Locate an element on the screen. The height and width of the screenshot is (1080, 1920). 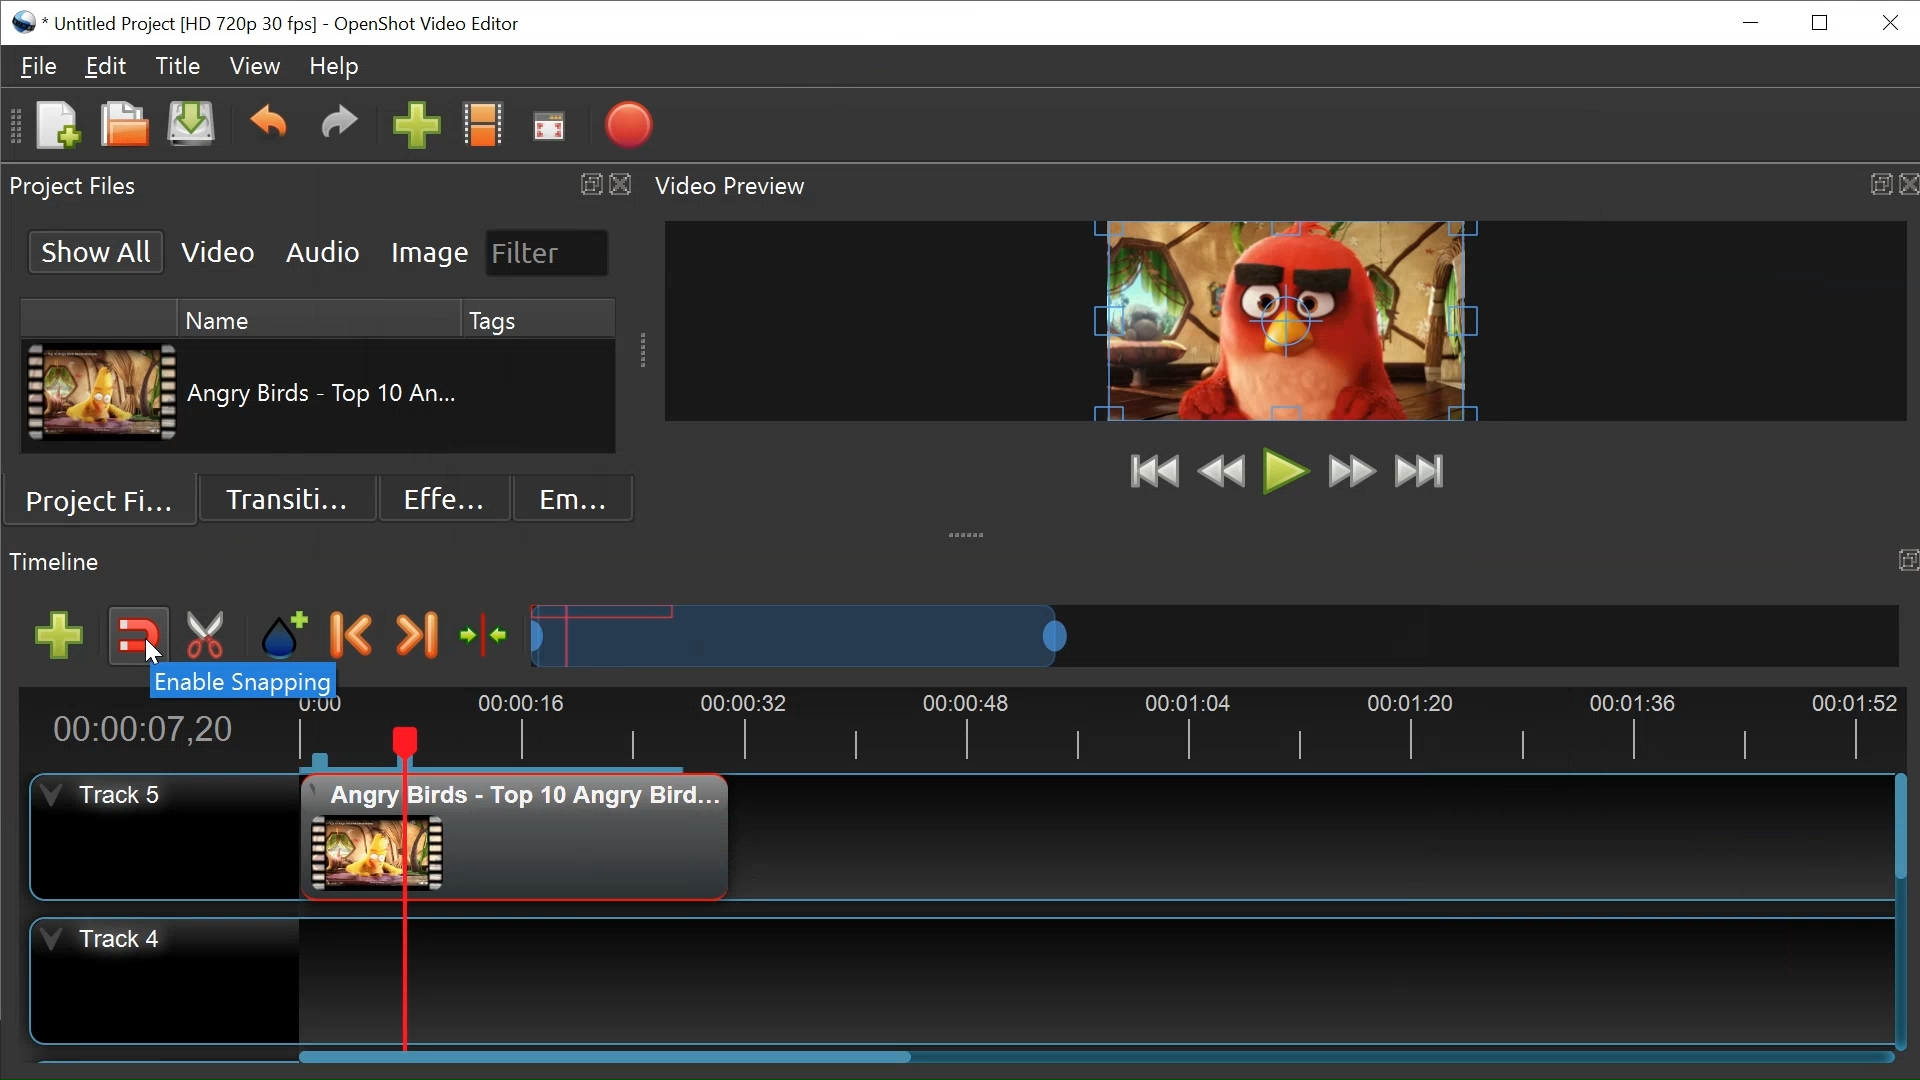
New File is located at coordinates (194, 128).